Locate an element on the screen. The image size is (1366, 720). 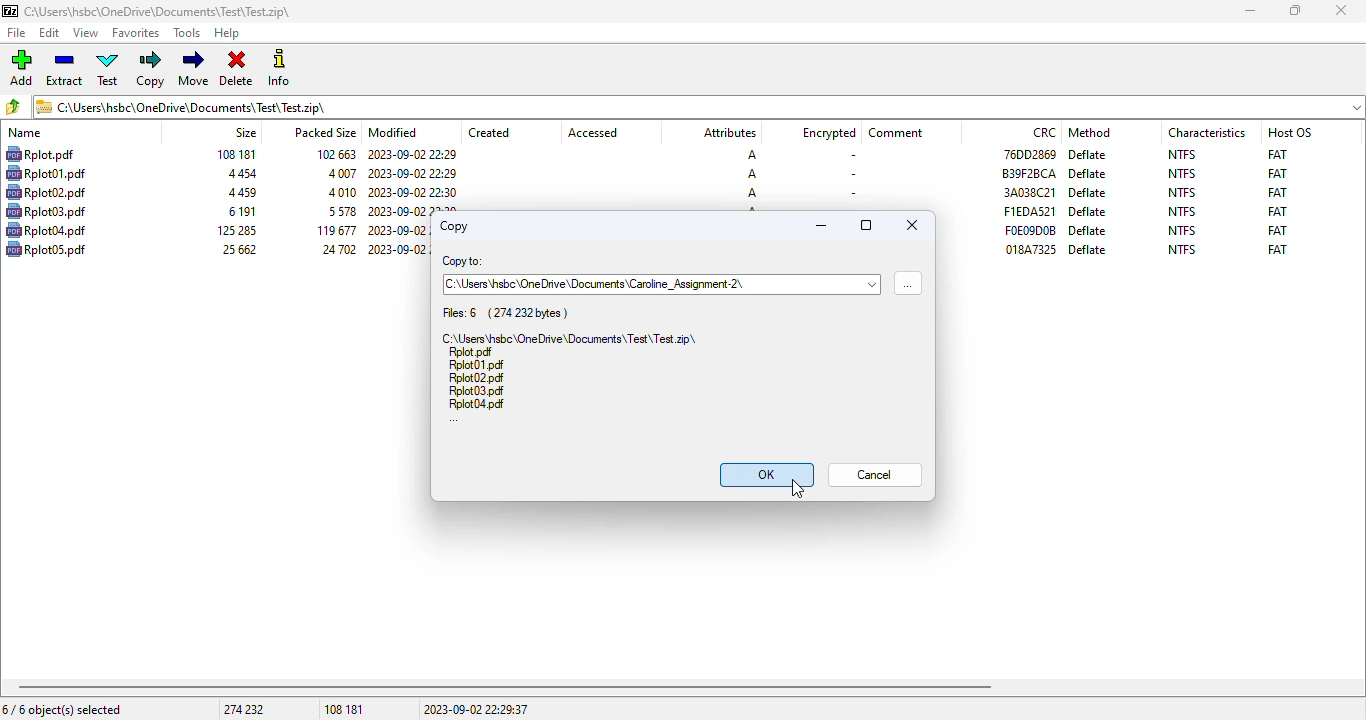
accessed is located at coordinates (593, 133).